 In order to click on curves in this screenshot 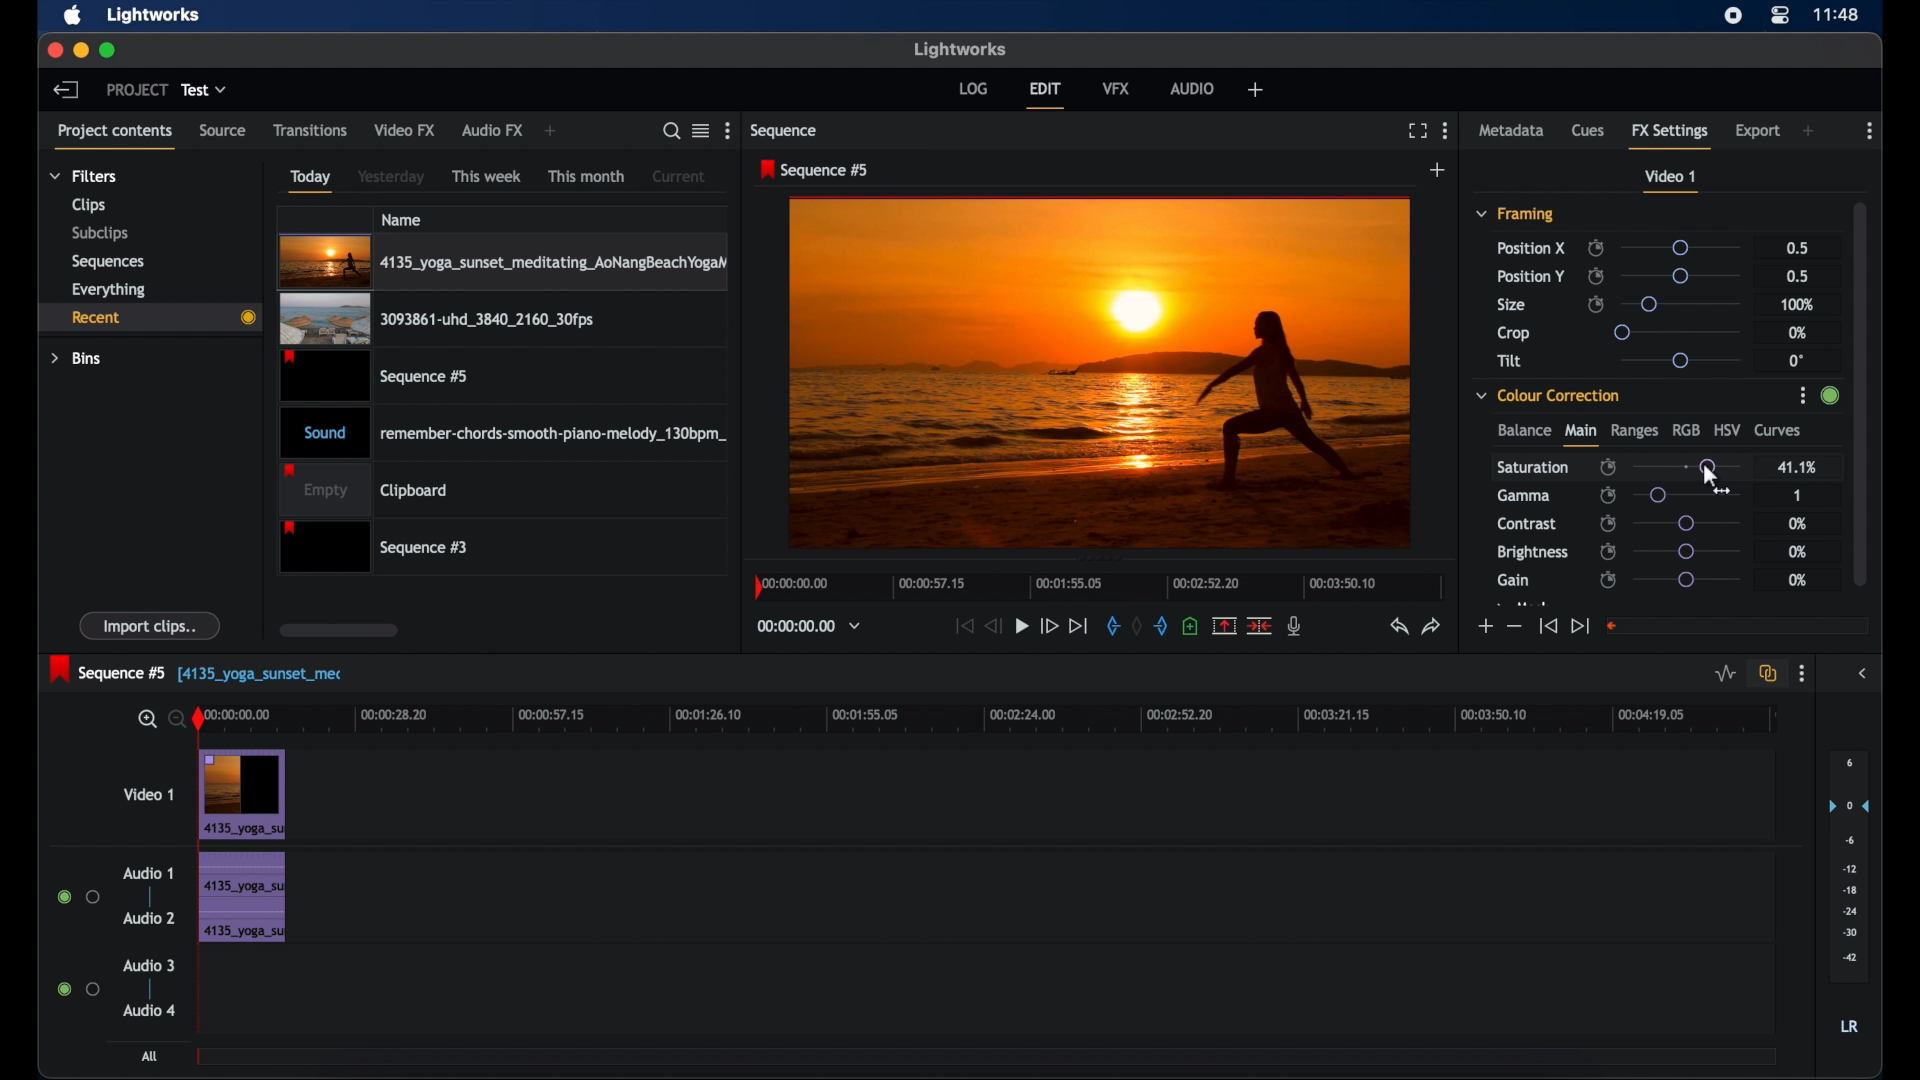, I will do `click(1780, 431)`.